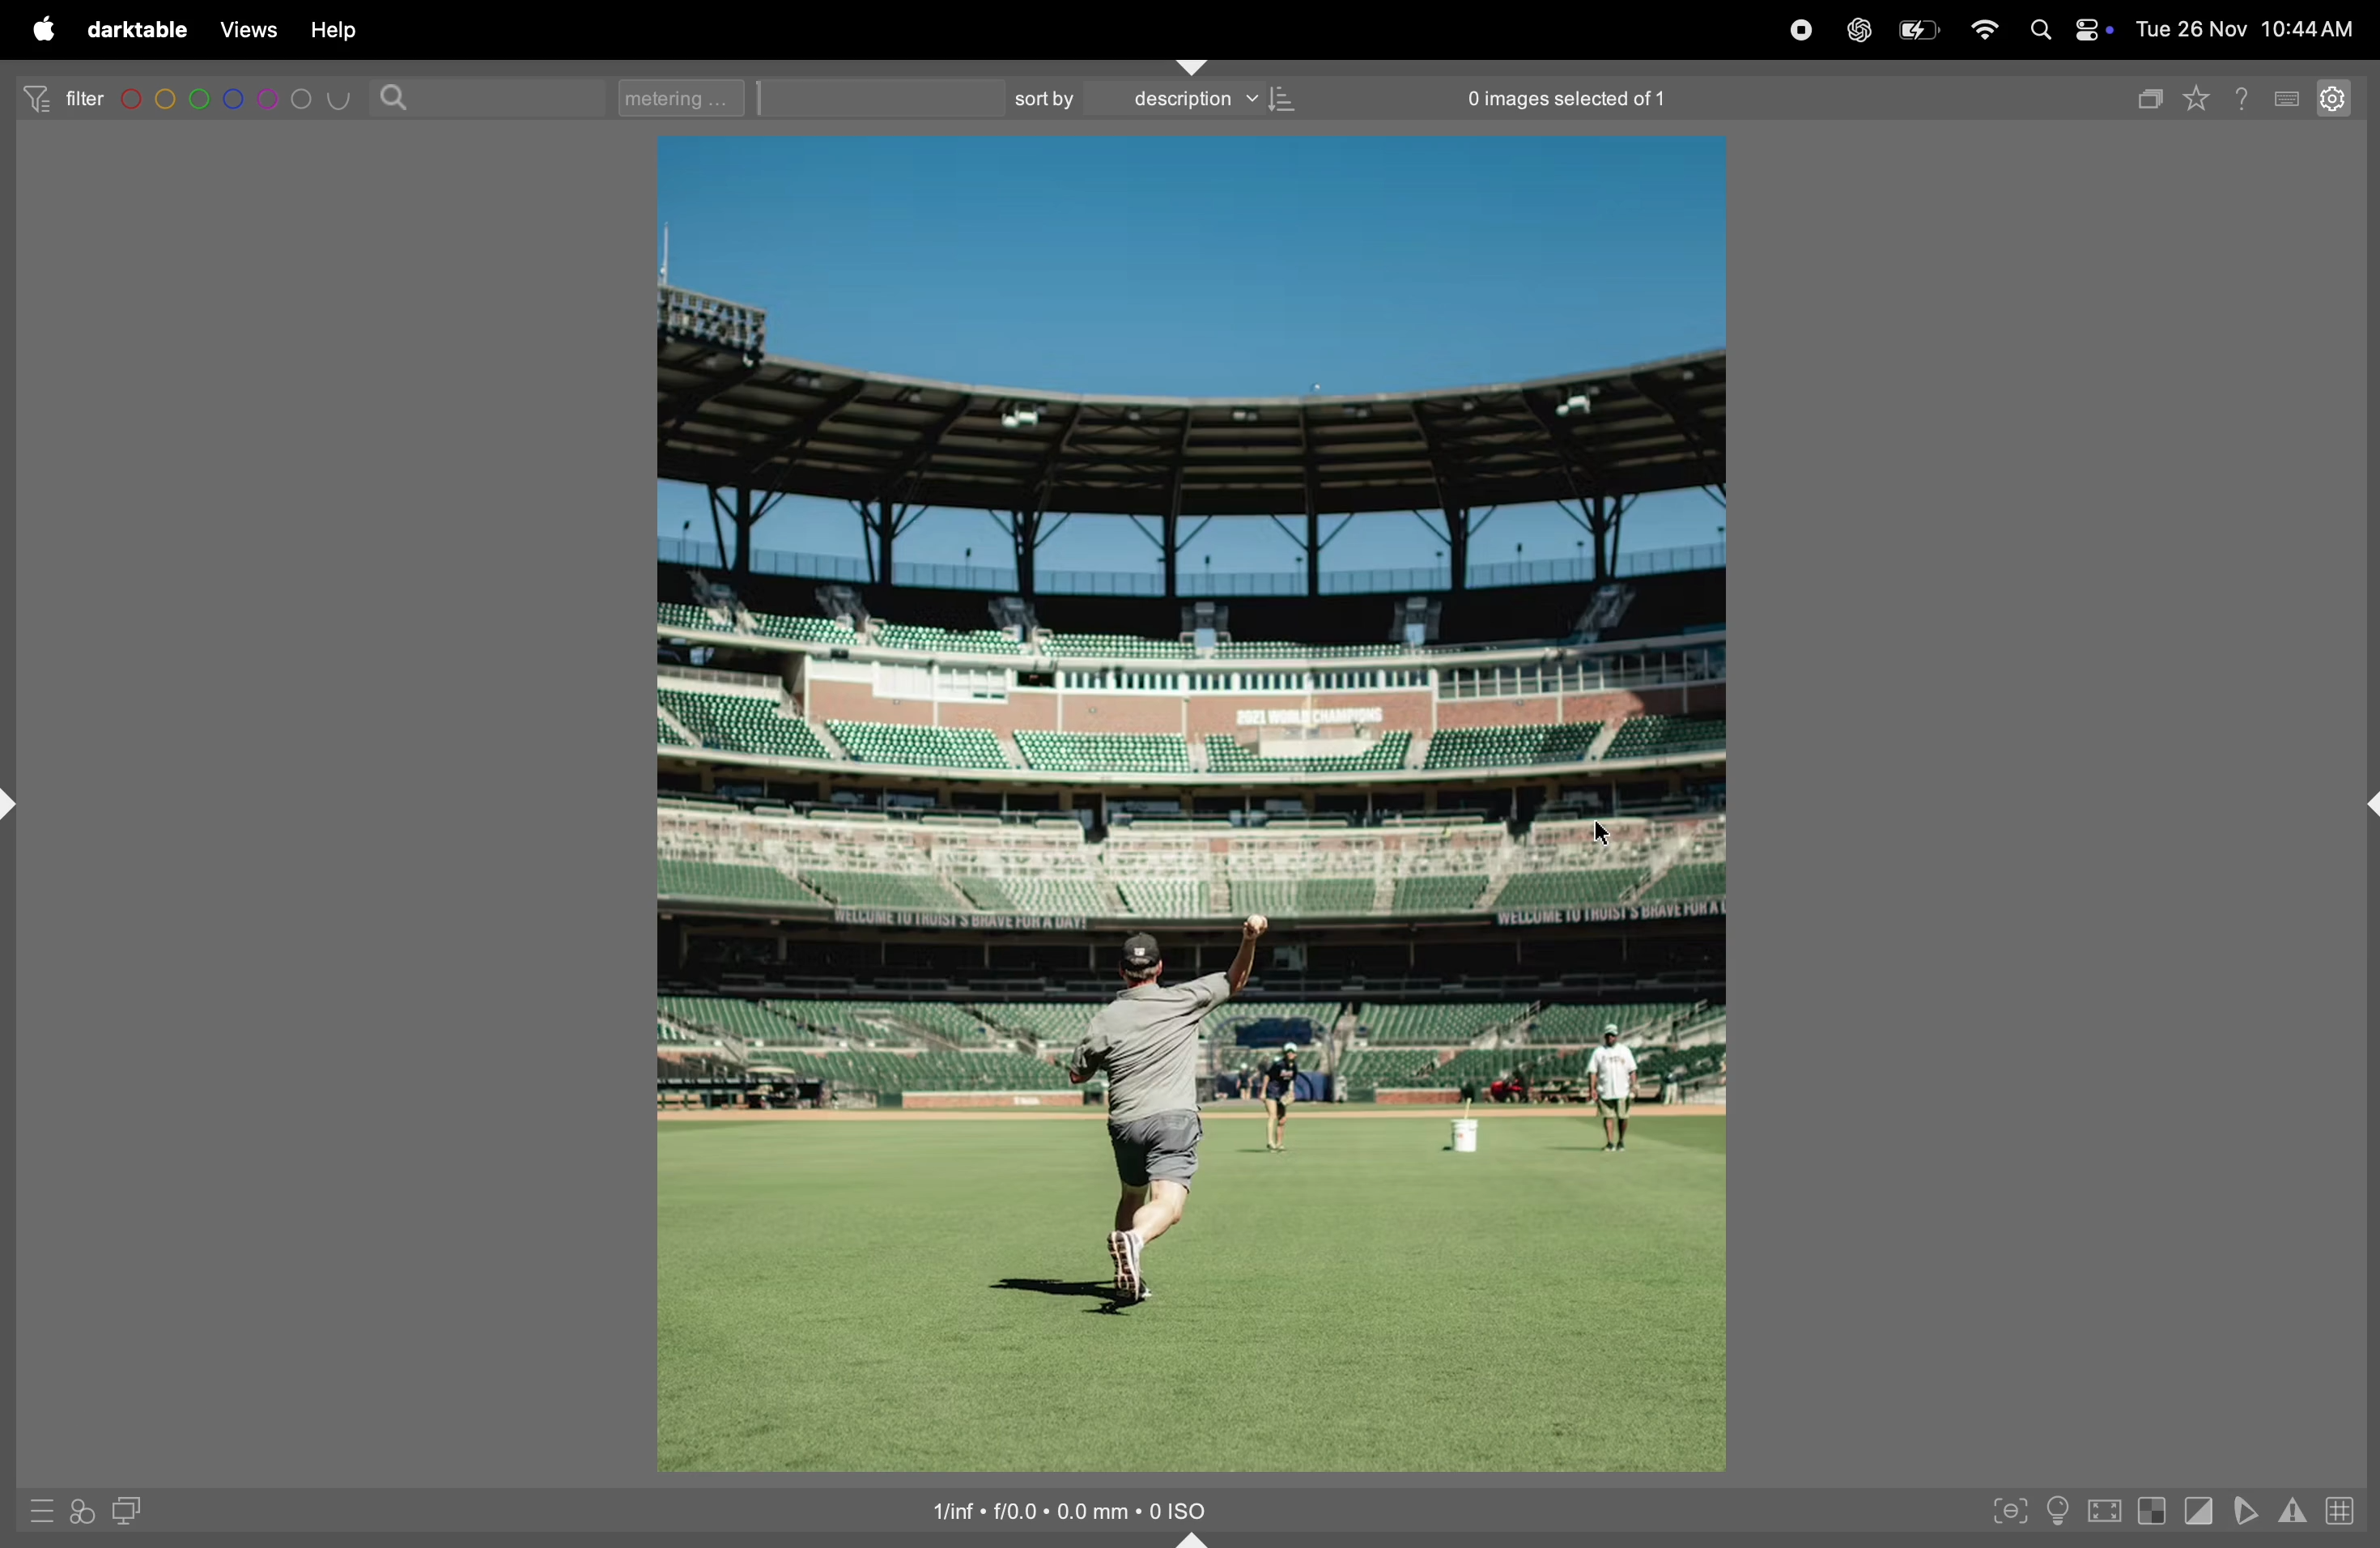  What do you see at coordinates (140, 29) in the screenshot?
I see `darrktable` at bounding box center [140, 29].